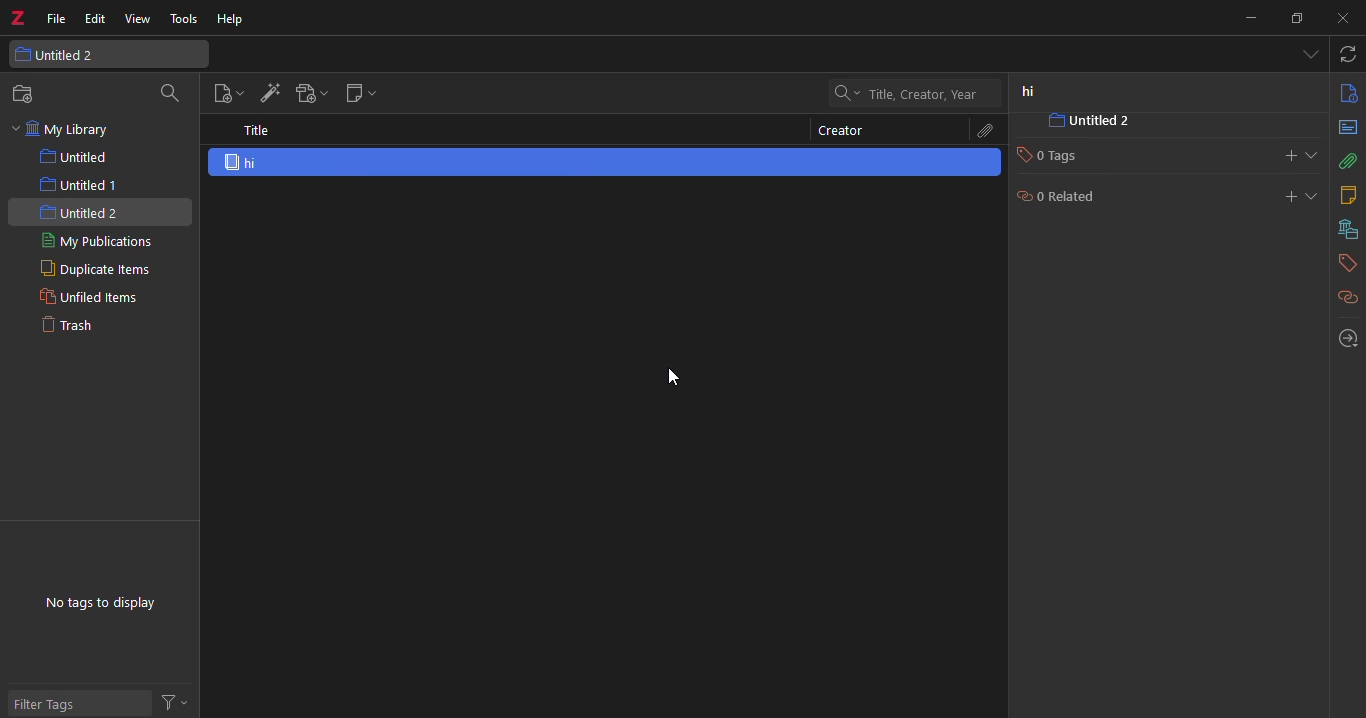  What do you see at coordinates (358, 93) in the screenshot?
I see `new note` at bounding box center [358, 93].